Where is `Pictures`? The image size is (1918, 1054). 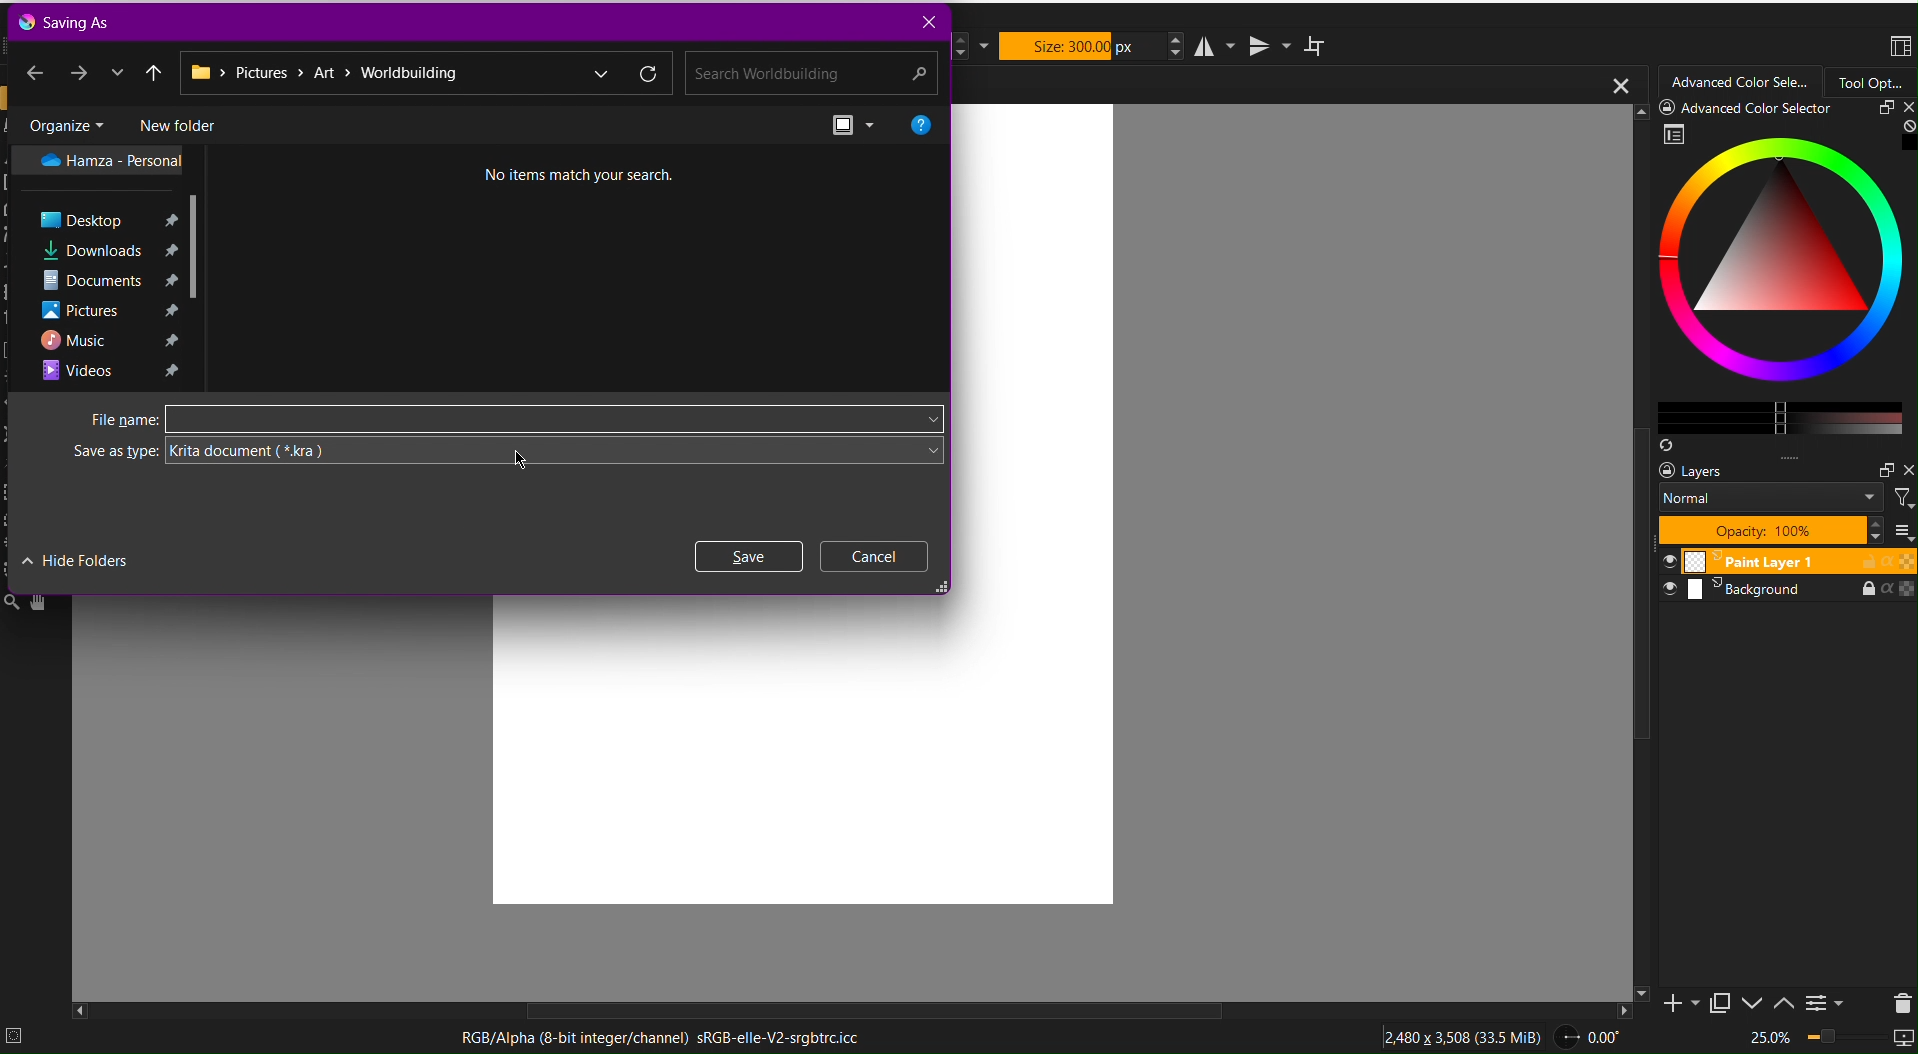 Pictures is located at coordinates (80, 310).